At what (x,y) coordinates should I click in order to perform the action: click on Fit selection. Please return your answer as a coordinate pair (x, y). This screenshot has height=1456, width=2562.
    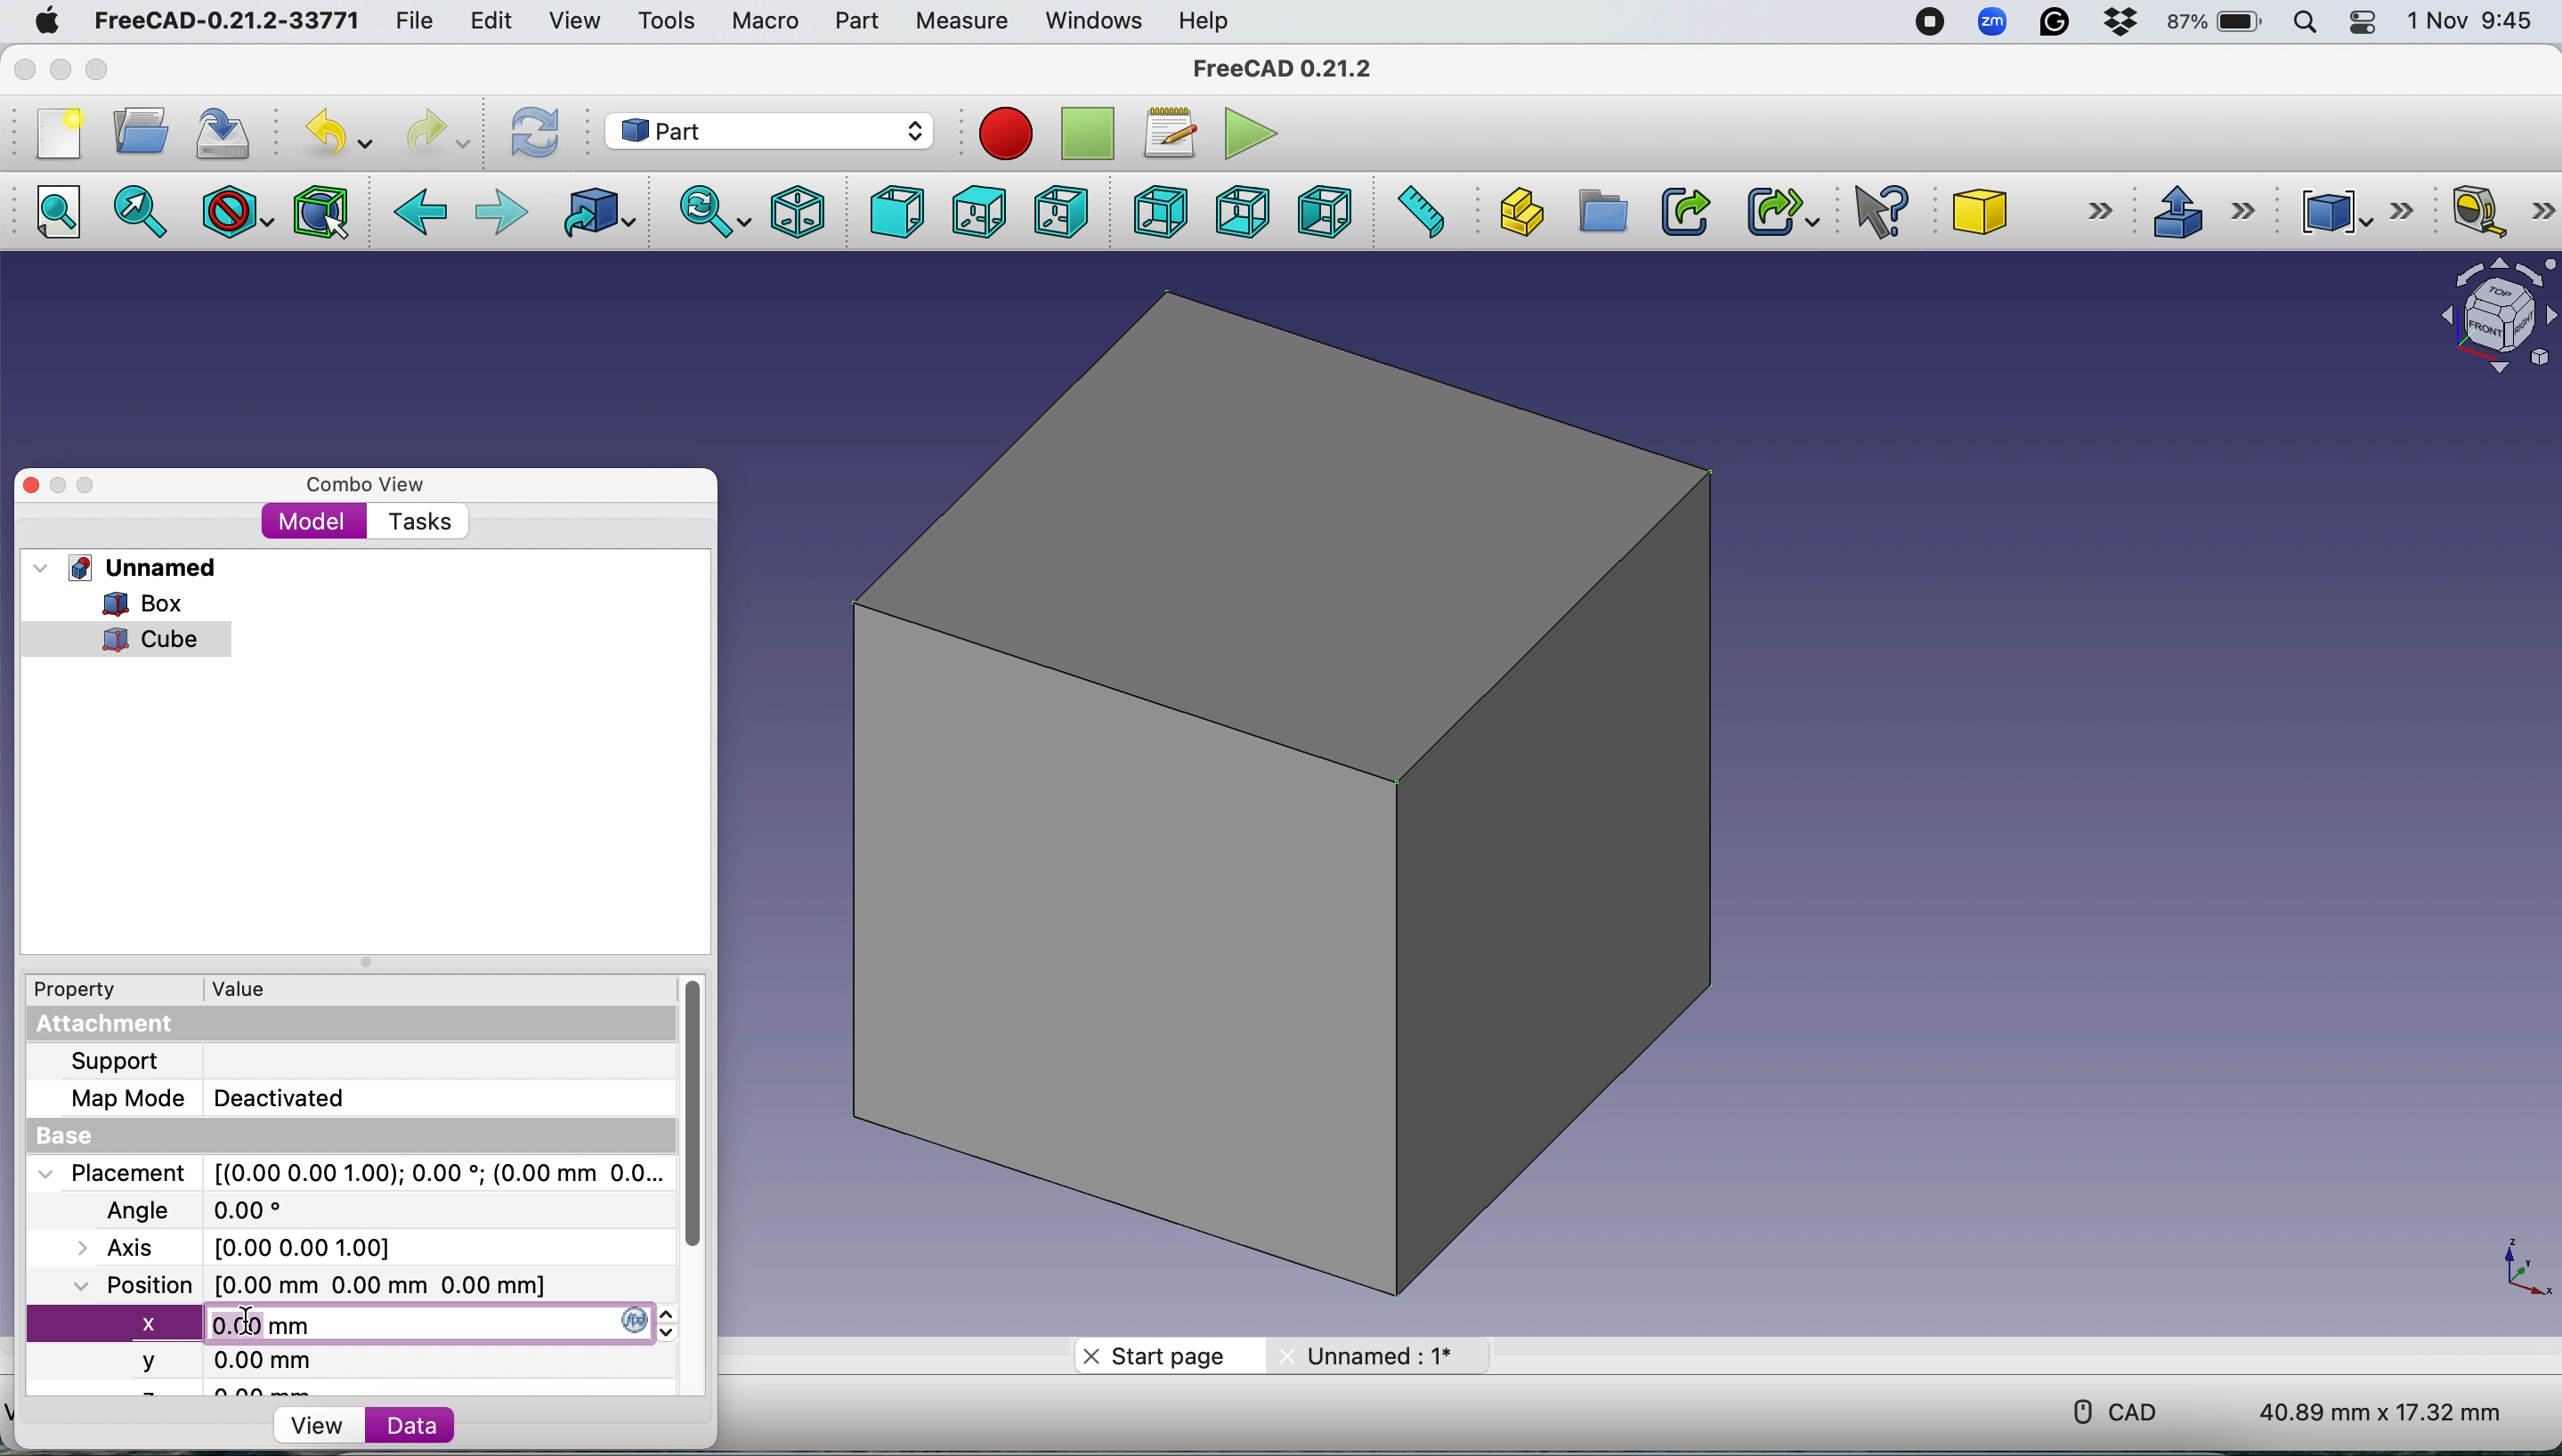
    Looking at the image, I should click on (143, 214).